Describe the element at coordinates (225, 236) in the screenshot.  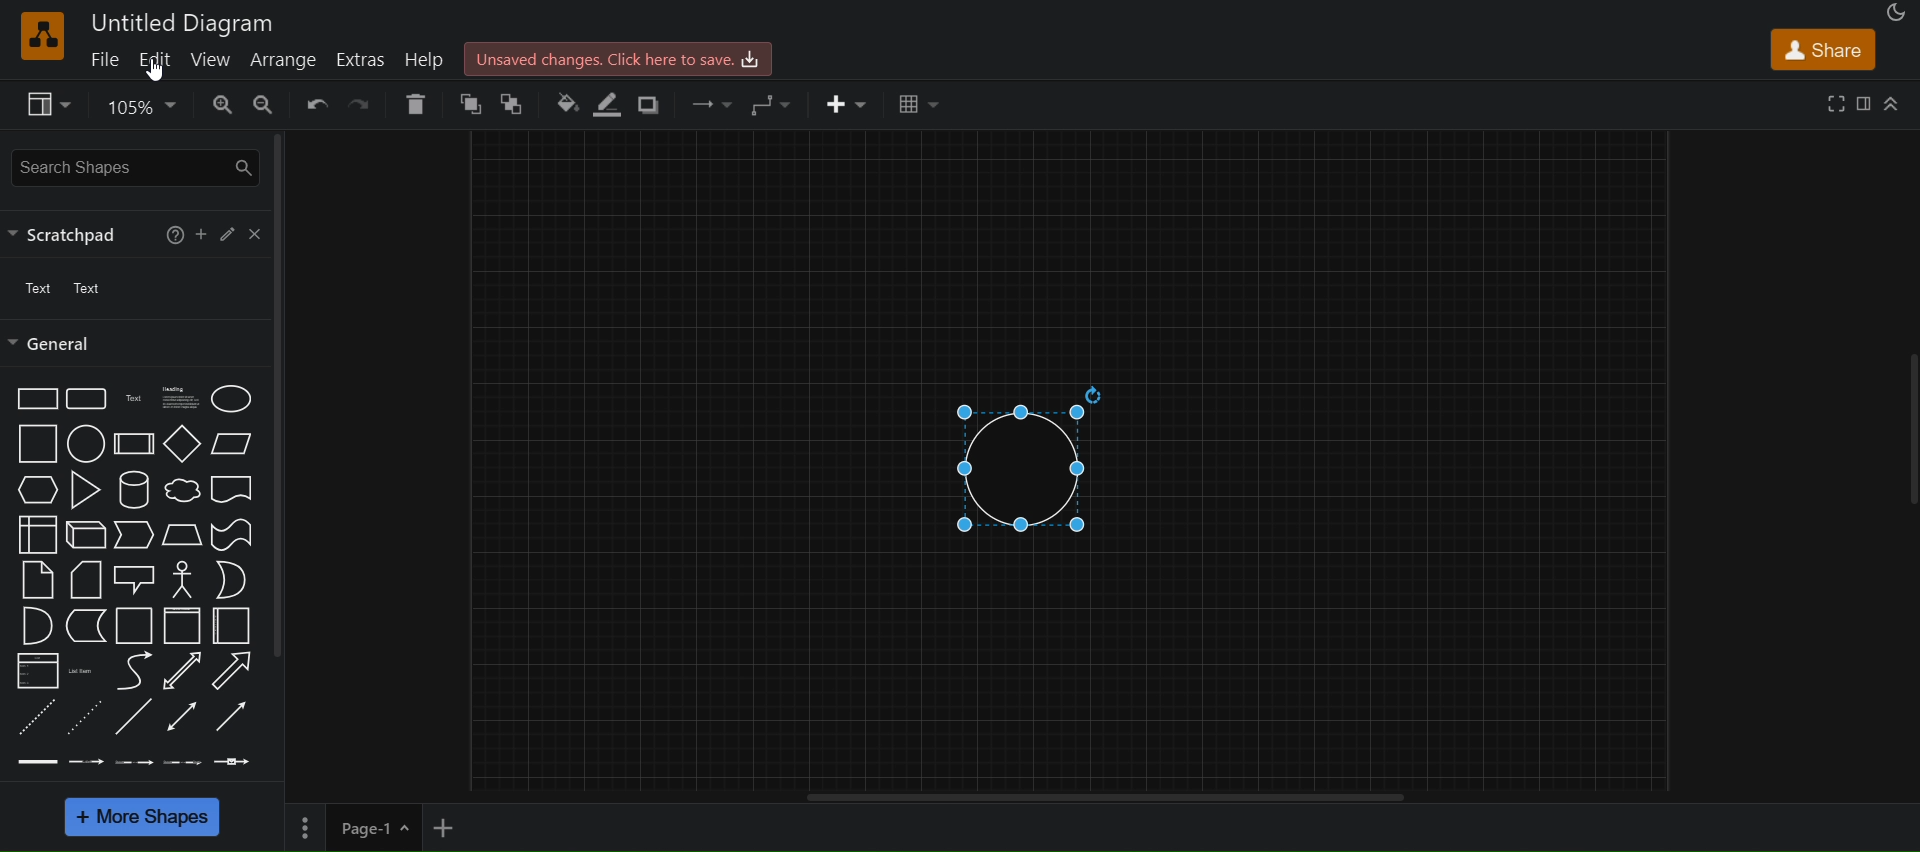
I see `edit` at that location.